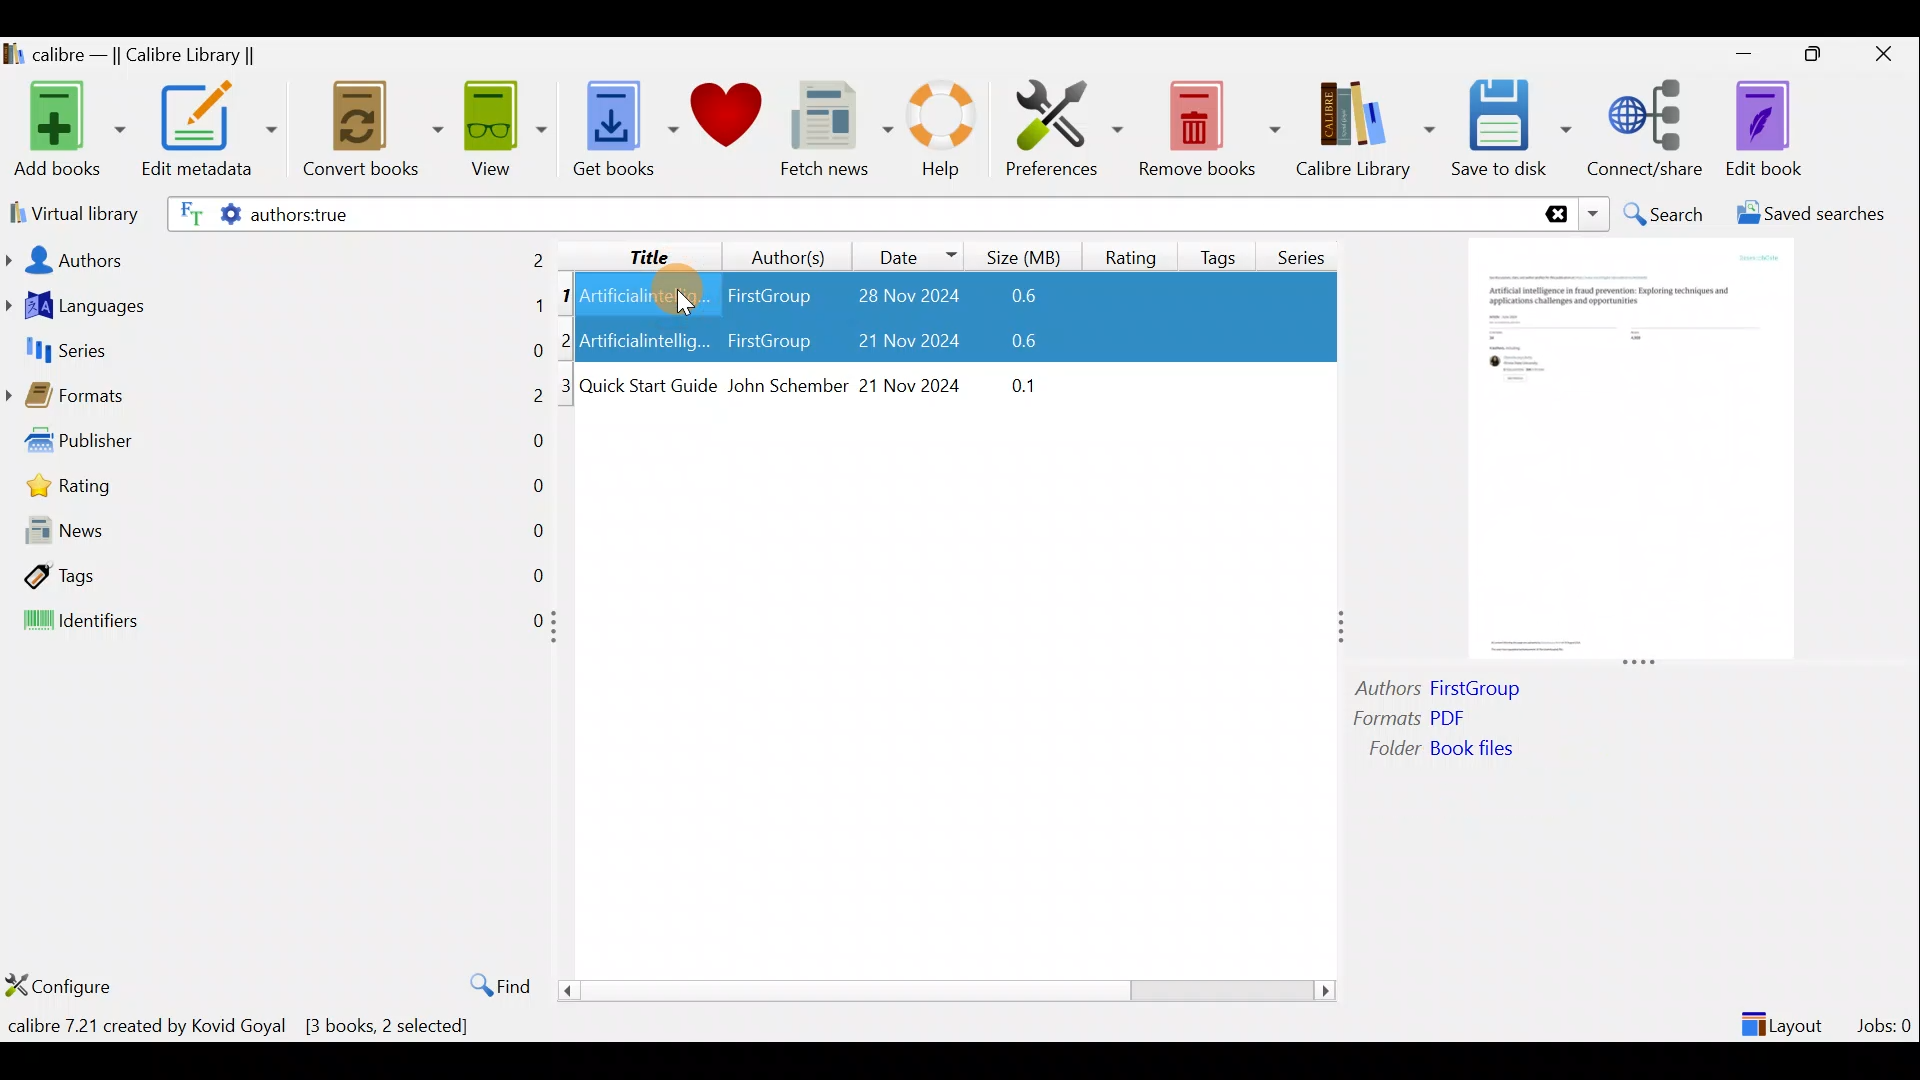  What do you see at coordinates (727, 122) in the screenshot?
I see `Donate` at bounding box center [727, 122].